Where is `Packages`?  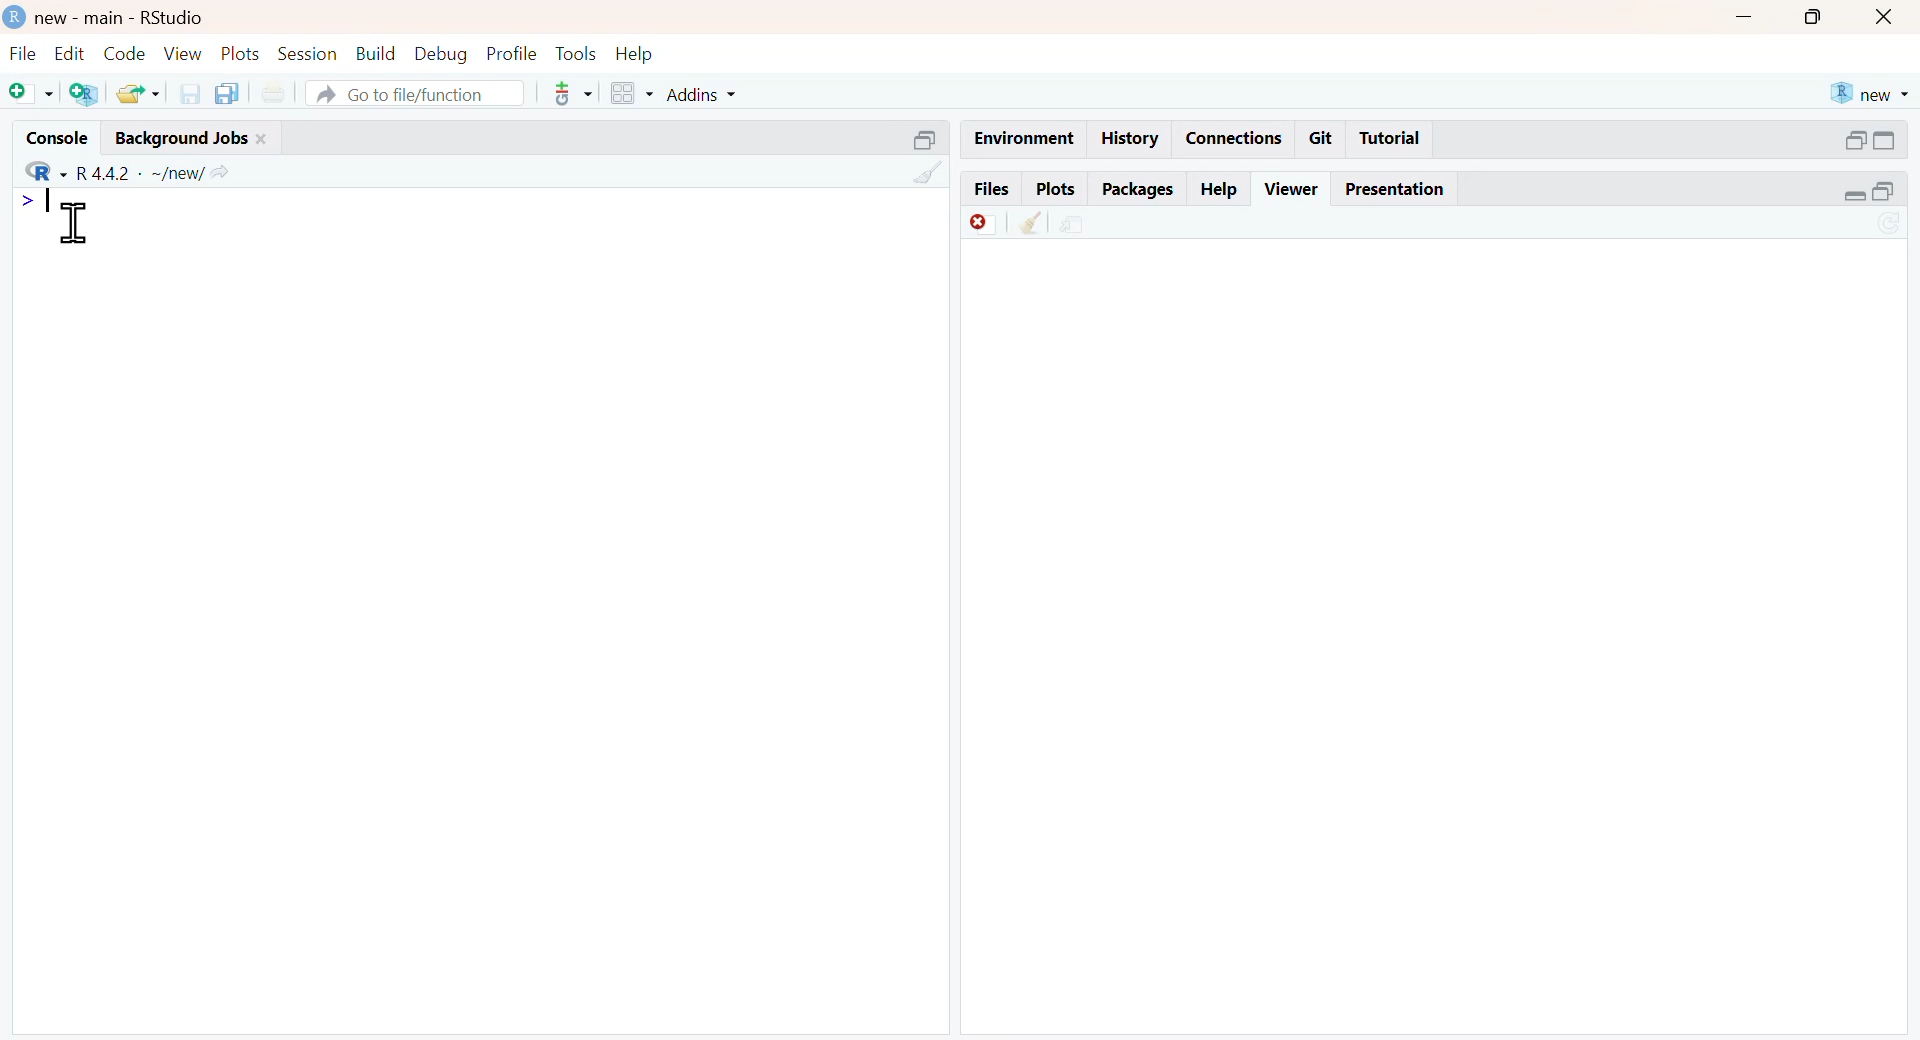
Packages is located at coordinates (1140, 190).